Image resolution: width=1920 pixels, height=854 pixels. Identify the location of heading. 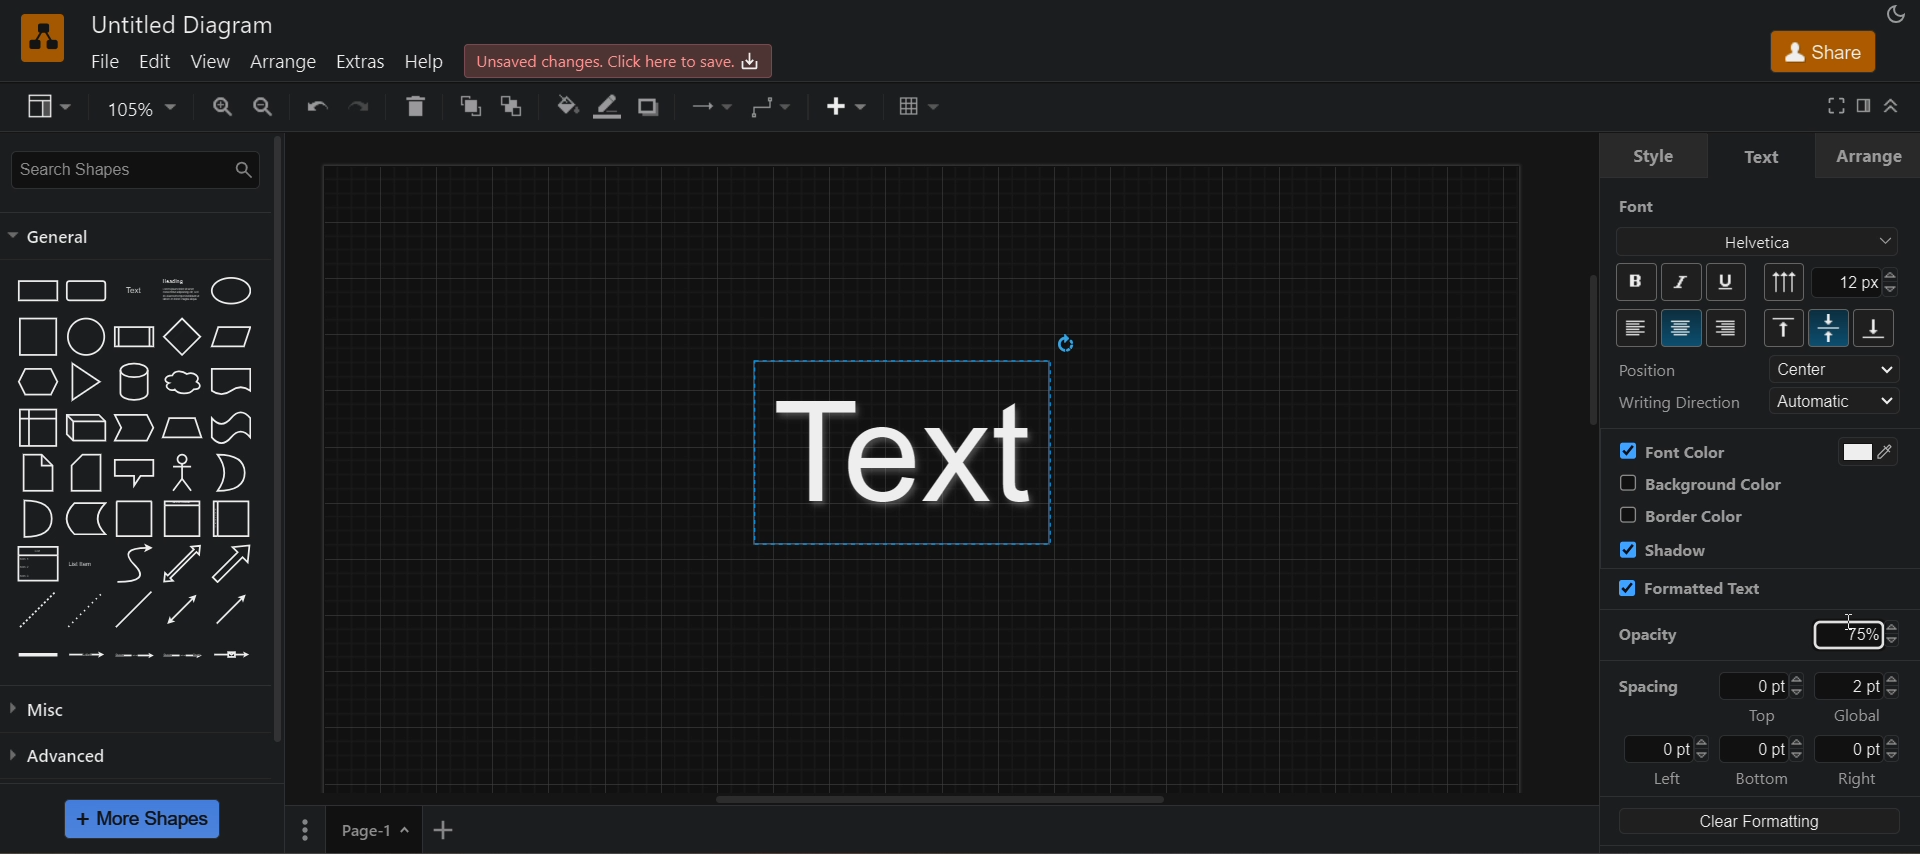
(180, 291).